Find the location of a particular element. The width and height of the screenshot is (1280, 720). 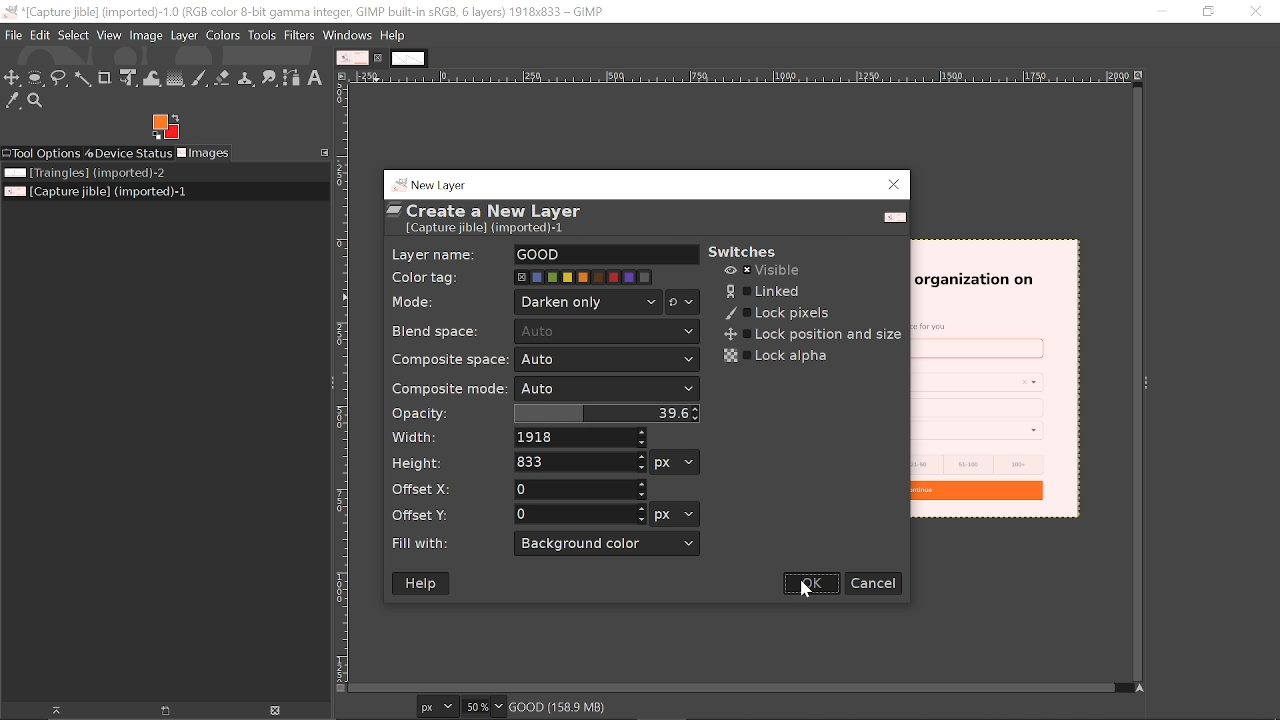

Select is located at coordinates (73, 36).